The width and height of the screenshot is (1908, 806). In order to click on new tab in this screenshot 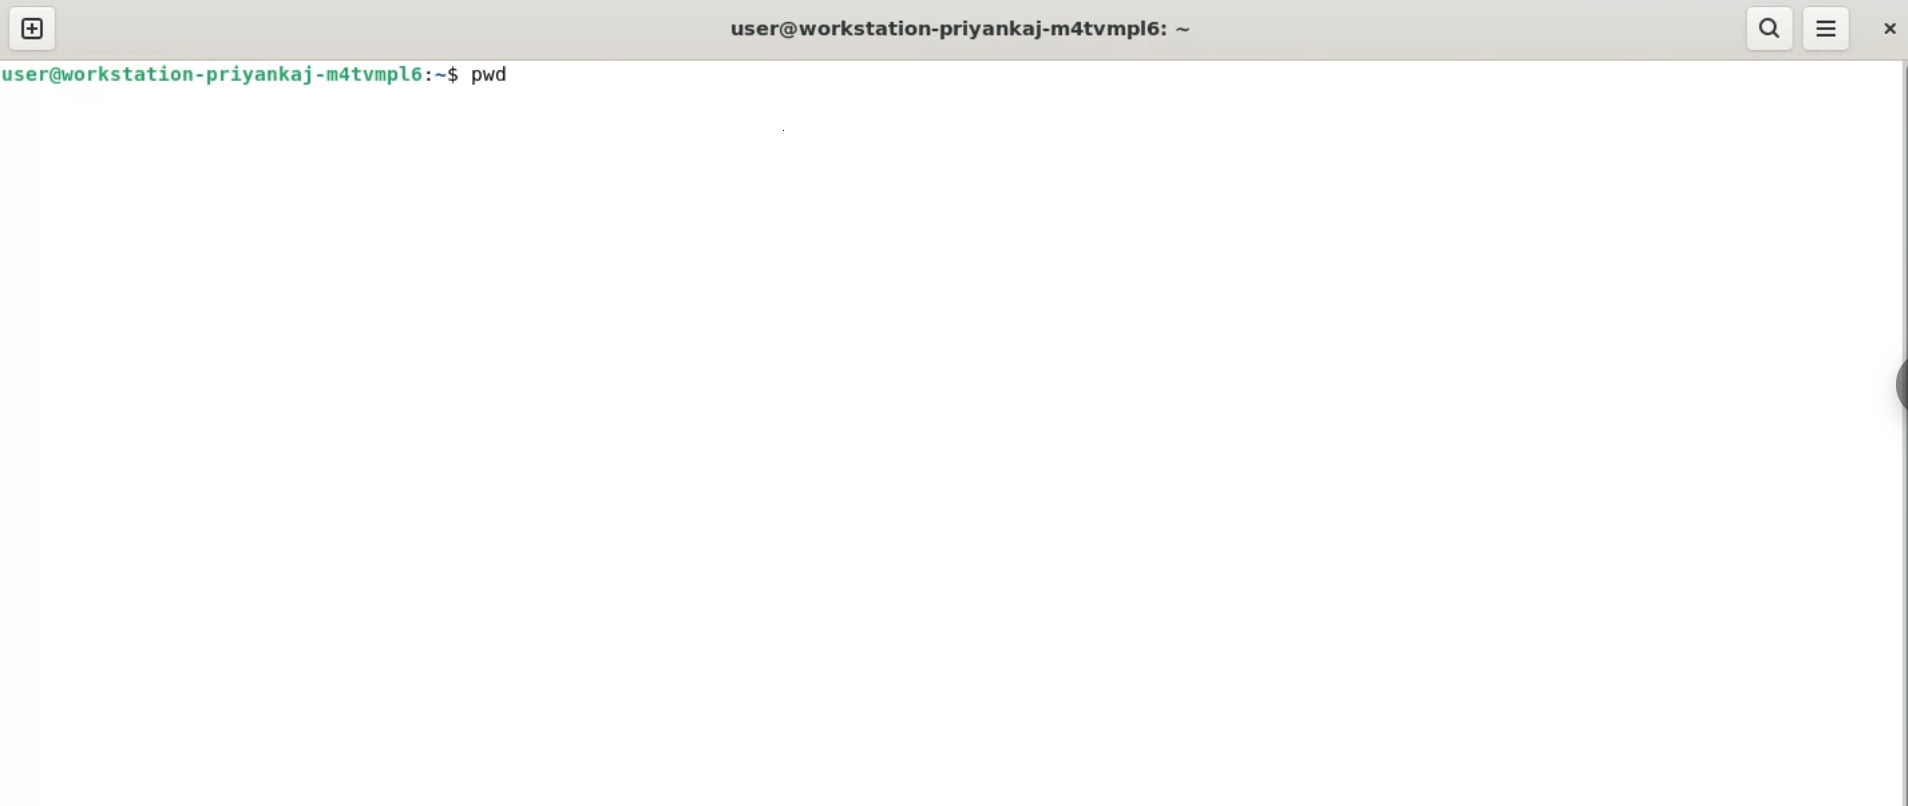, I will do `click(31, 29)`.